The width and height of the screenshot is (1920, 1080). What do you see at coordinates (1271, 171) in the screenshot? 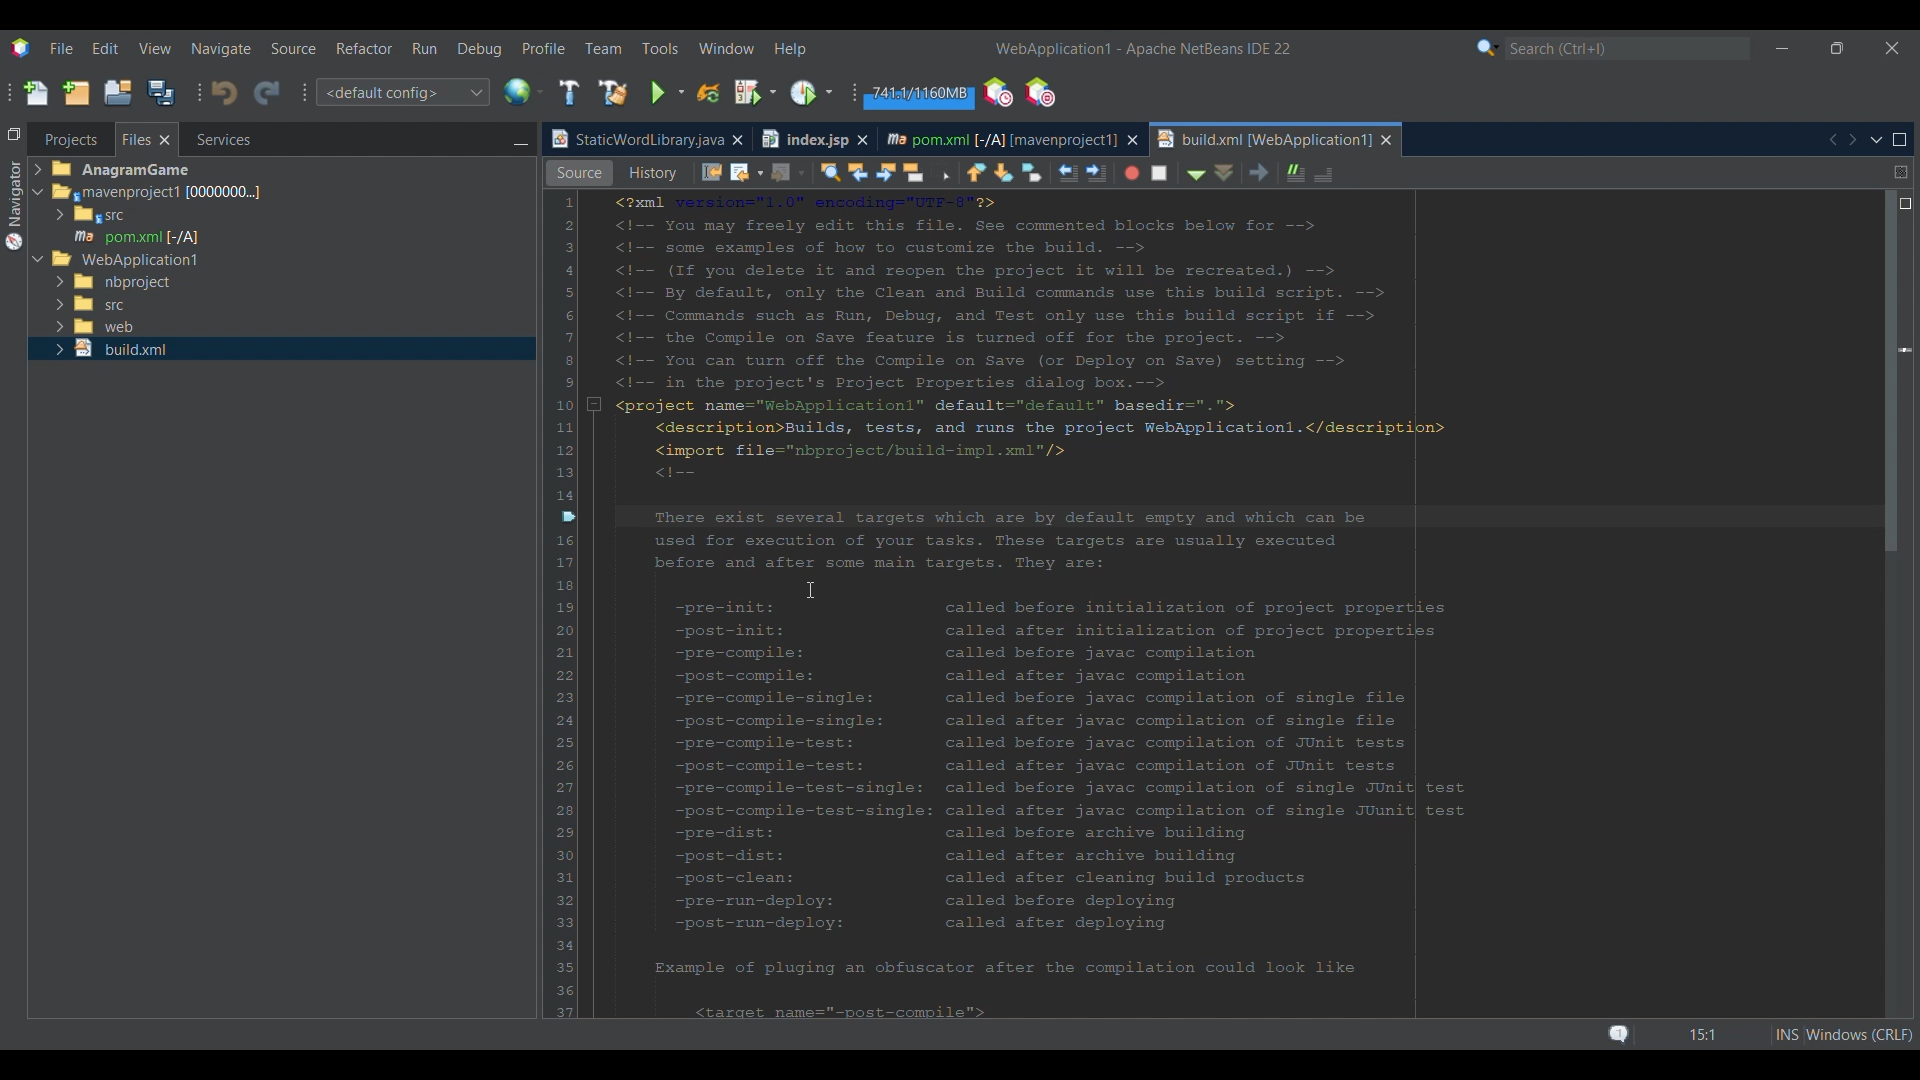
I see `Shift line right` at bounding box center [1271, 171].